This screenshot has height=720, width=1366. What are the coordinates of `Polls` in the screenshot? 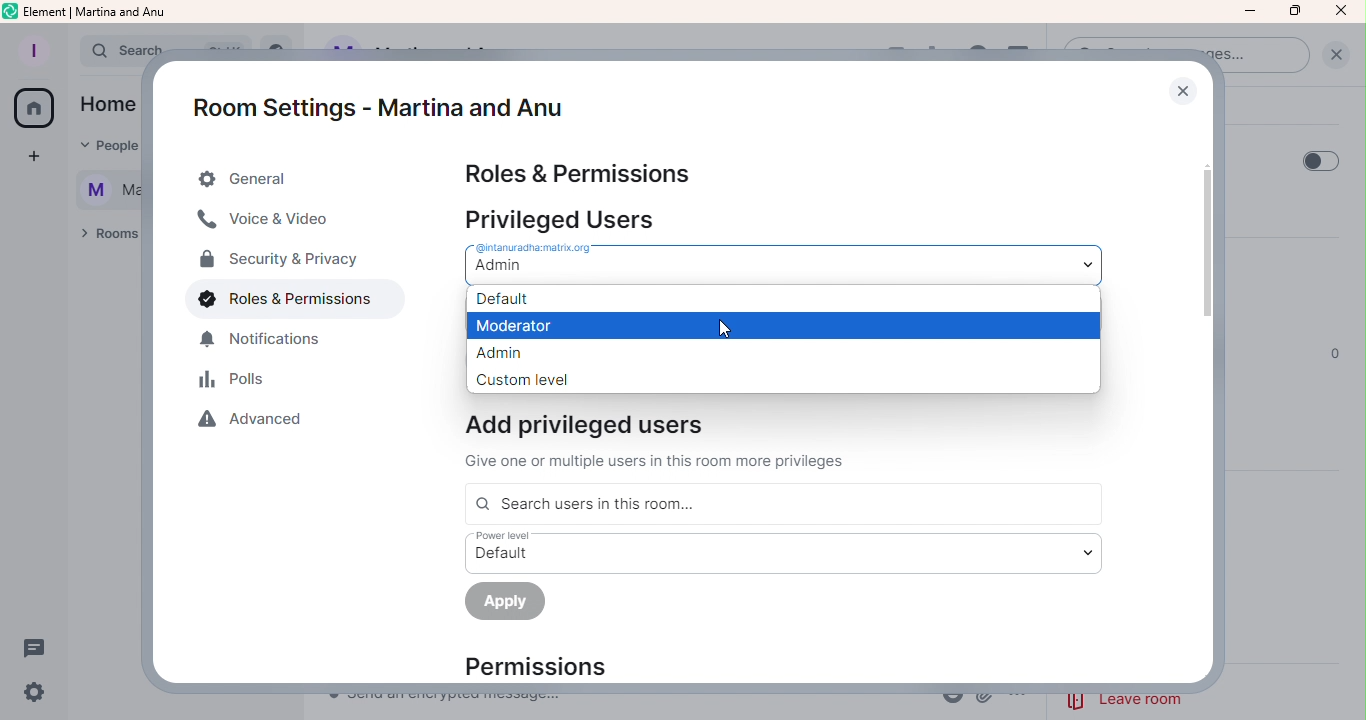 It's located at (237, 382).